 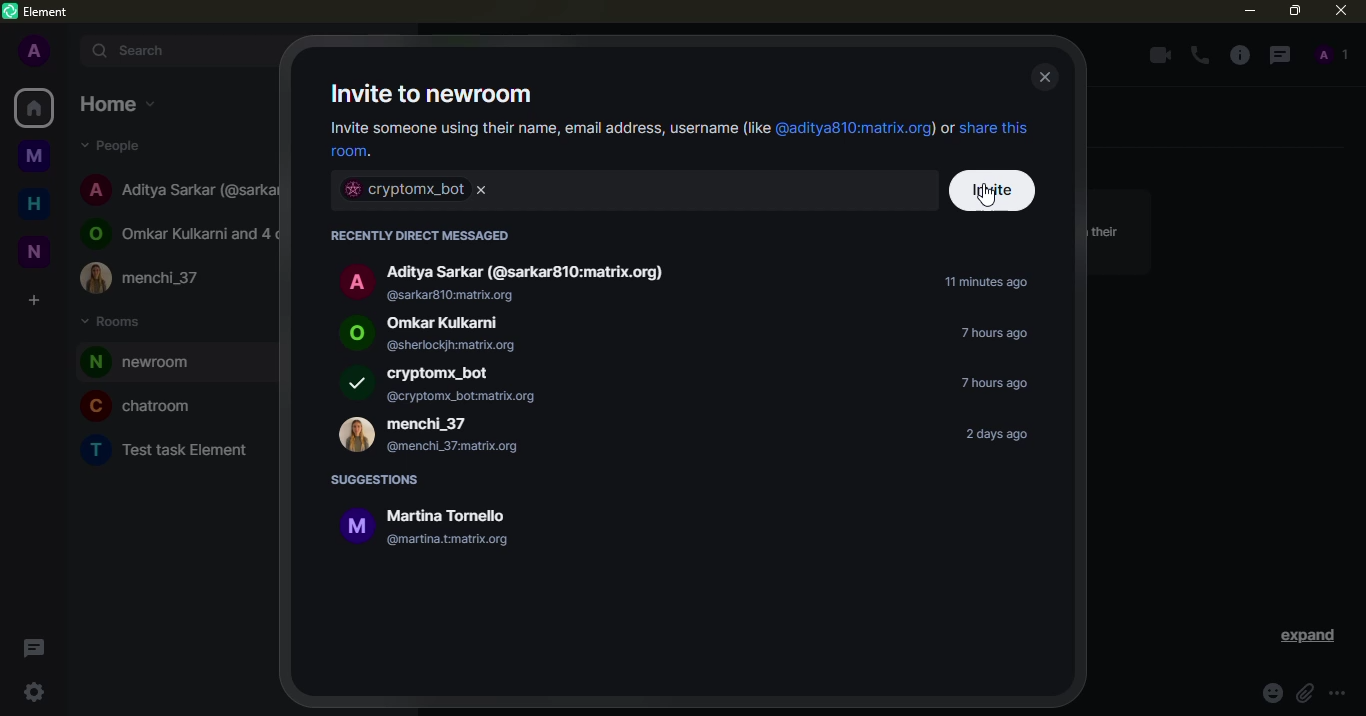 I want to click on chatroom, so click(x=135, y=409).